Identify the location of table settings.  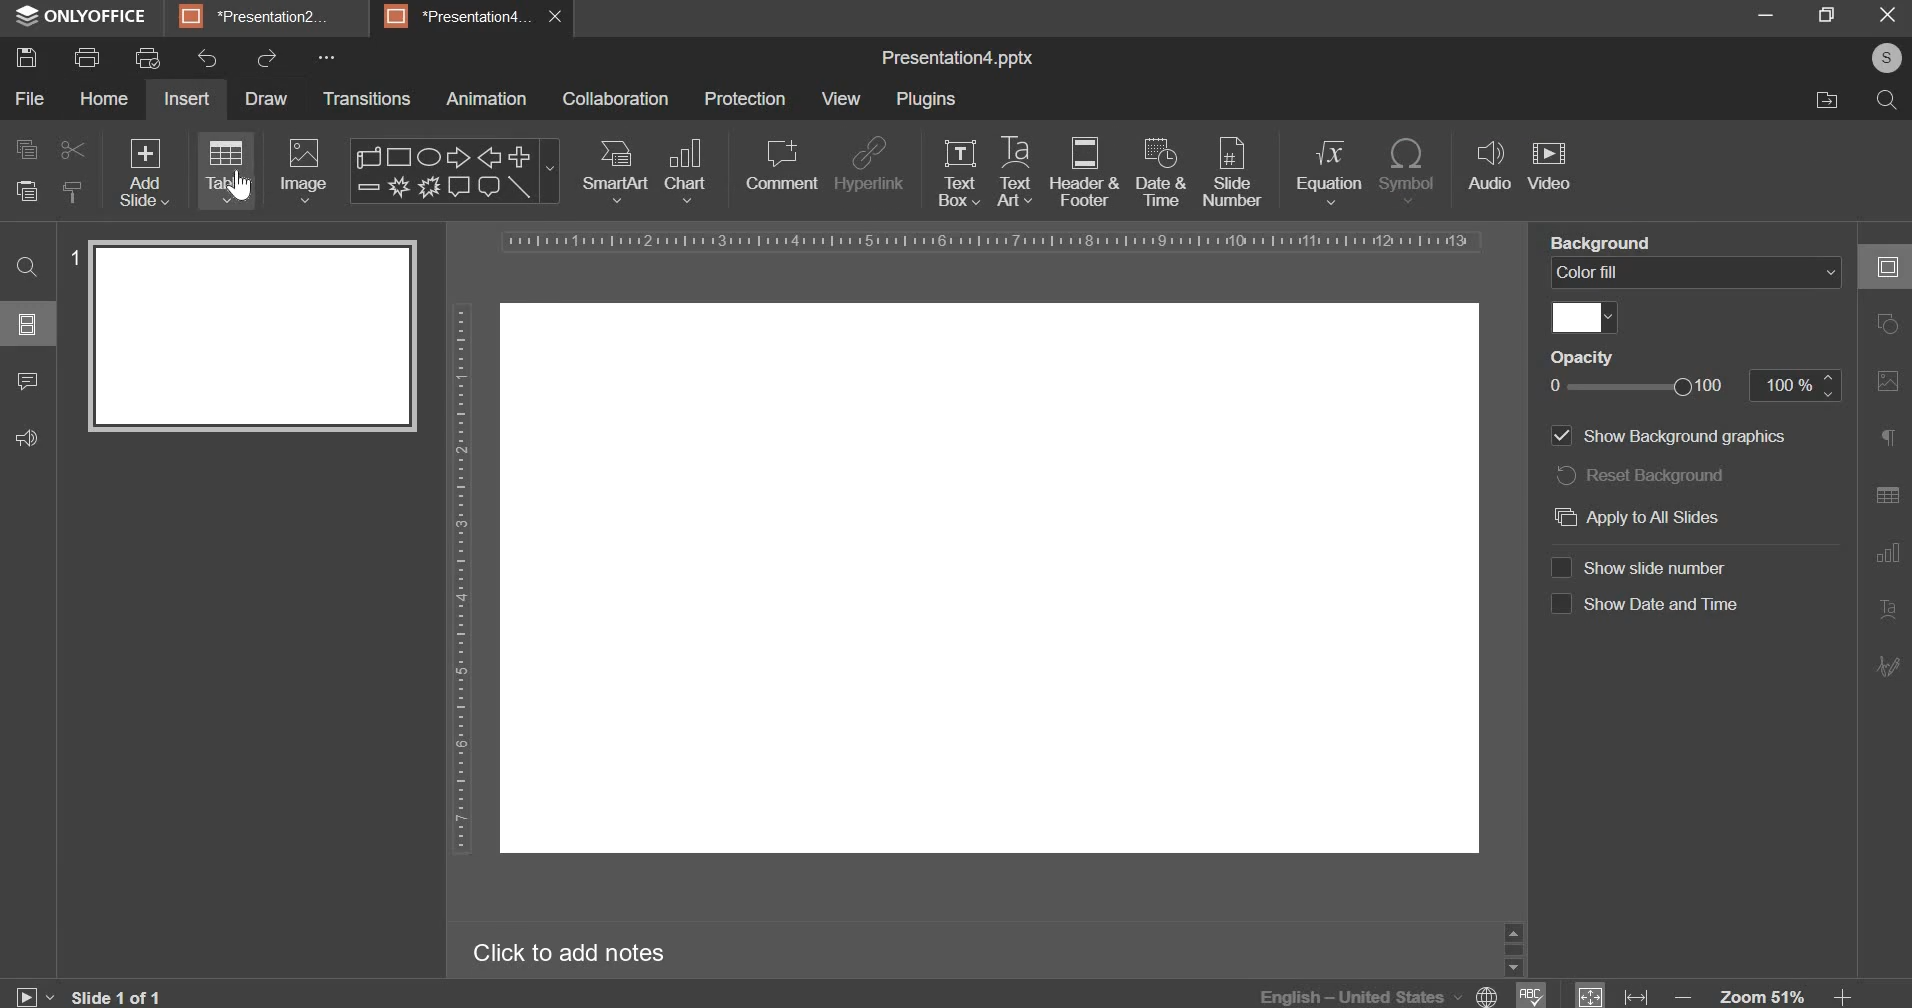
(1892, 496).